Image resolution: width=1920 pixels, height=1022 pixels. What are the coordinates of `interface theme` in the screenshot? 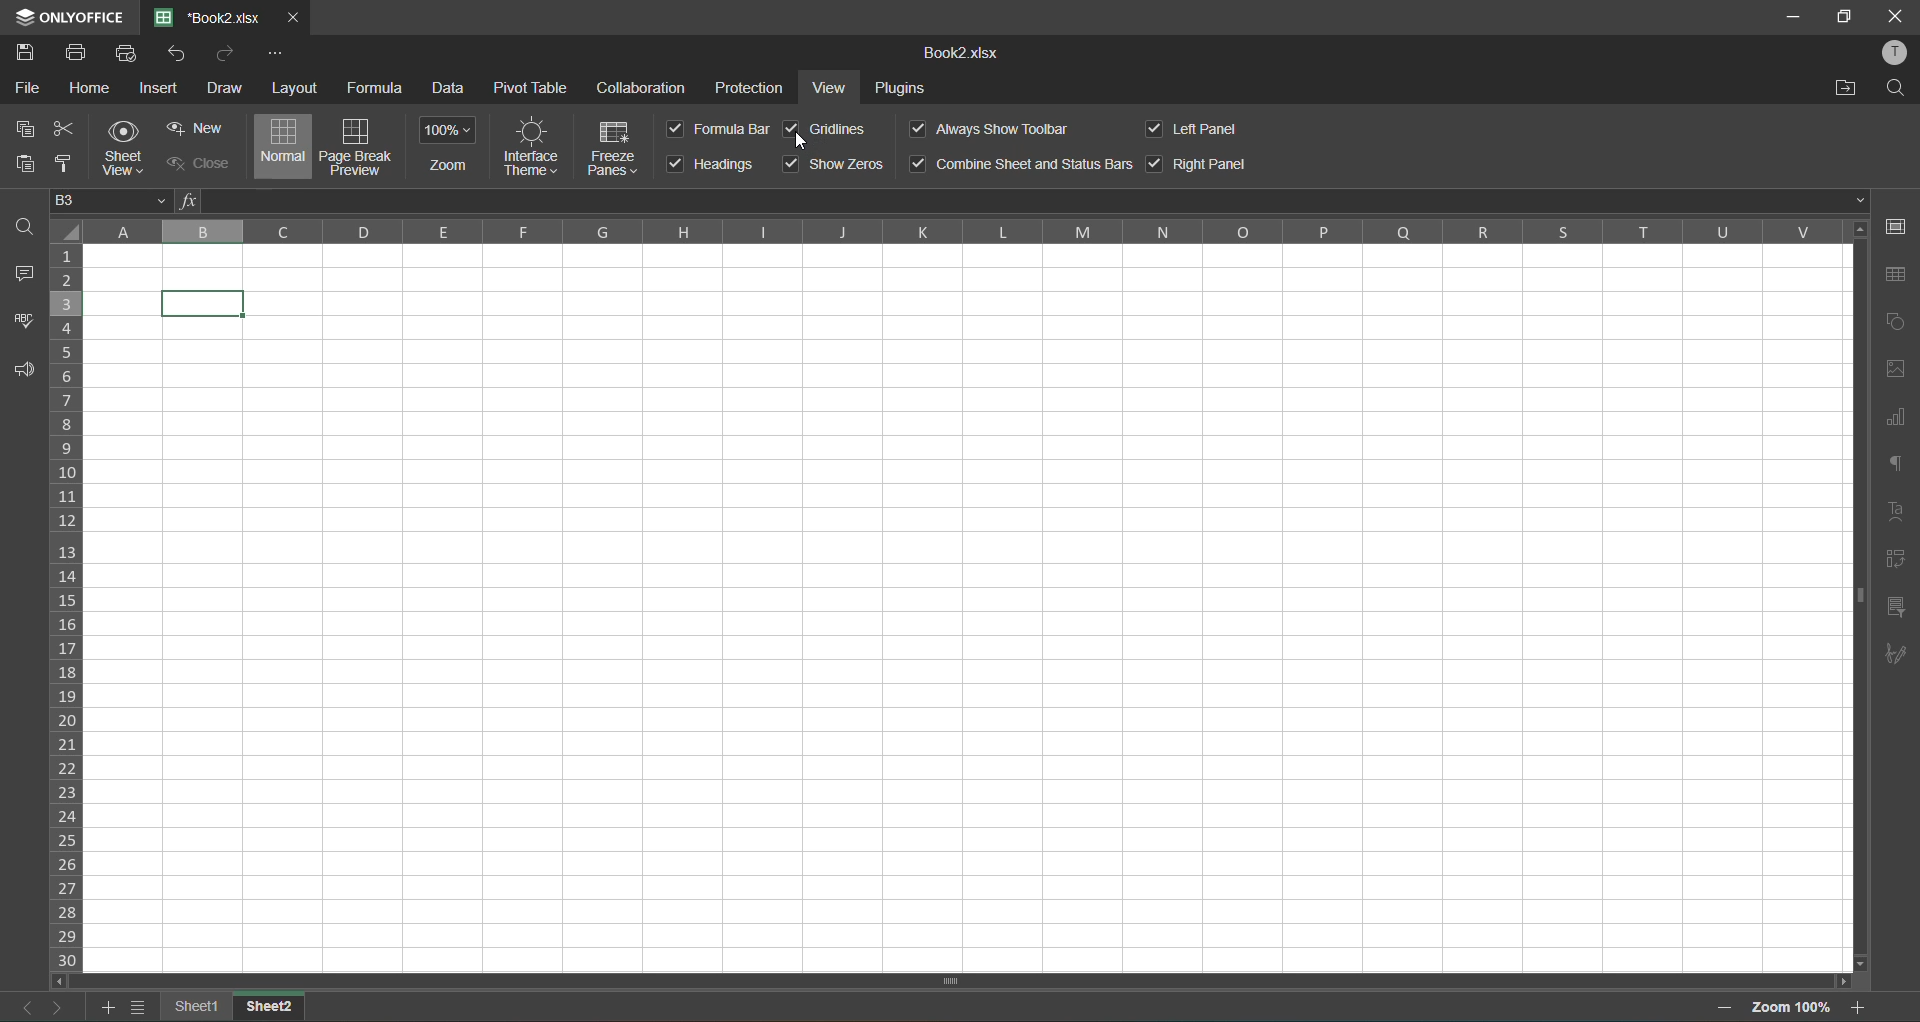 It's located at (533, 145).